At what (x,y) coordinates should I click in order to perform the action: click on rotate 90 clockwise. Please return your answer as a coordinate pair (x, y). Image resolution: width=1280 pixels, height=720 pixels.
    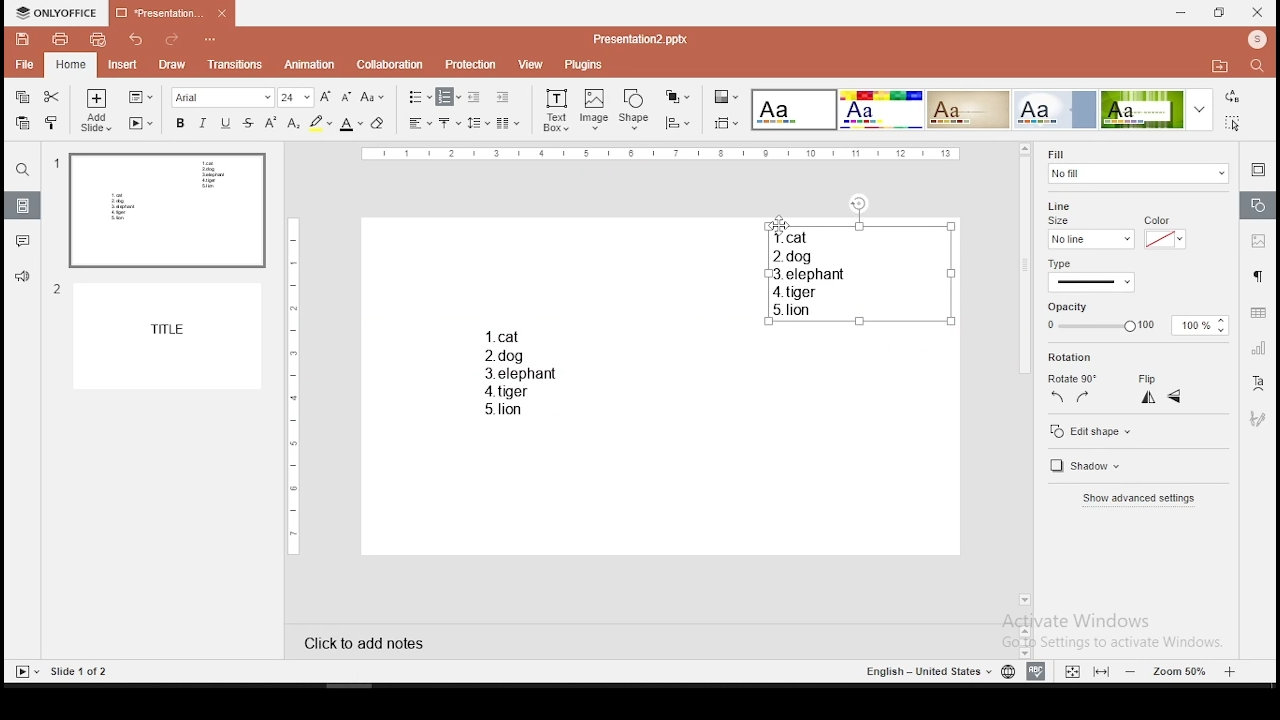
    Looking at the image, I should click on (1082, 397).